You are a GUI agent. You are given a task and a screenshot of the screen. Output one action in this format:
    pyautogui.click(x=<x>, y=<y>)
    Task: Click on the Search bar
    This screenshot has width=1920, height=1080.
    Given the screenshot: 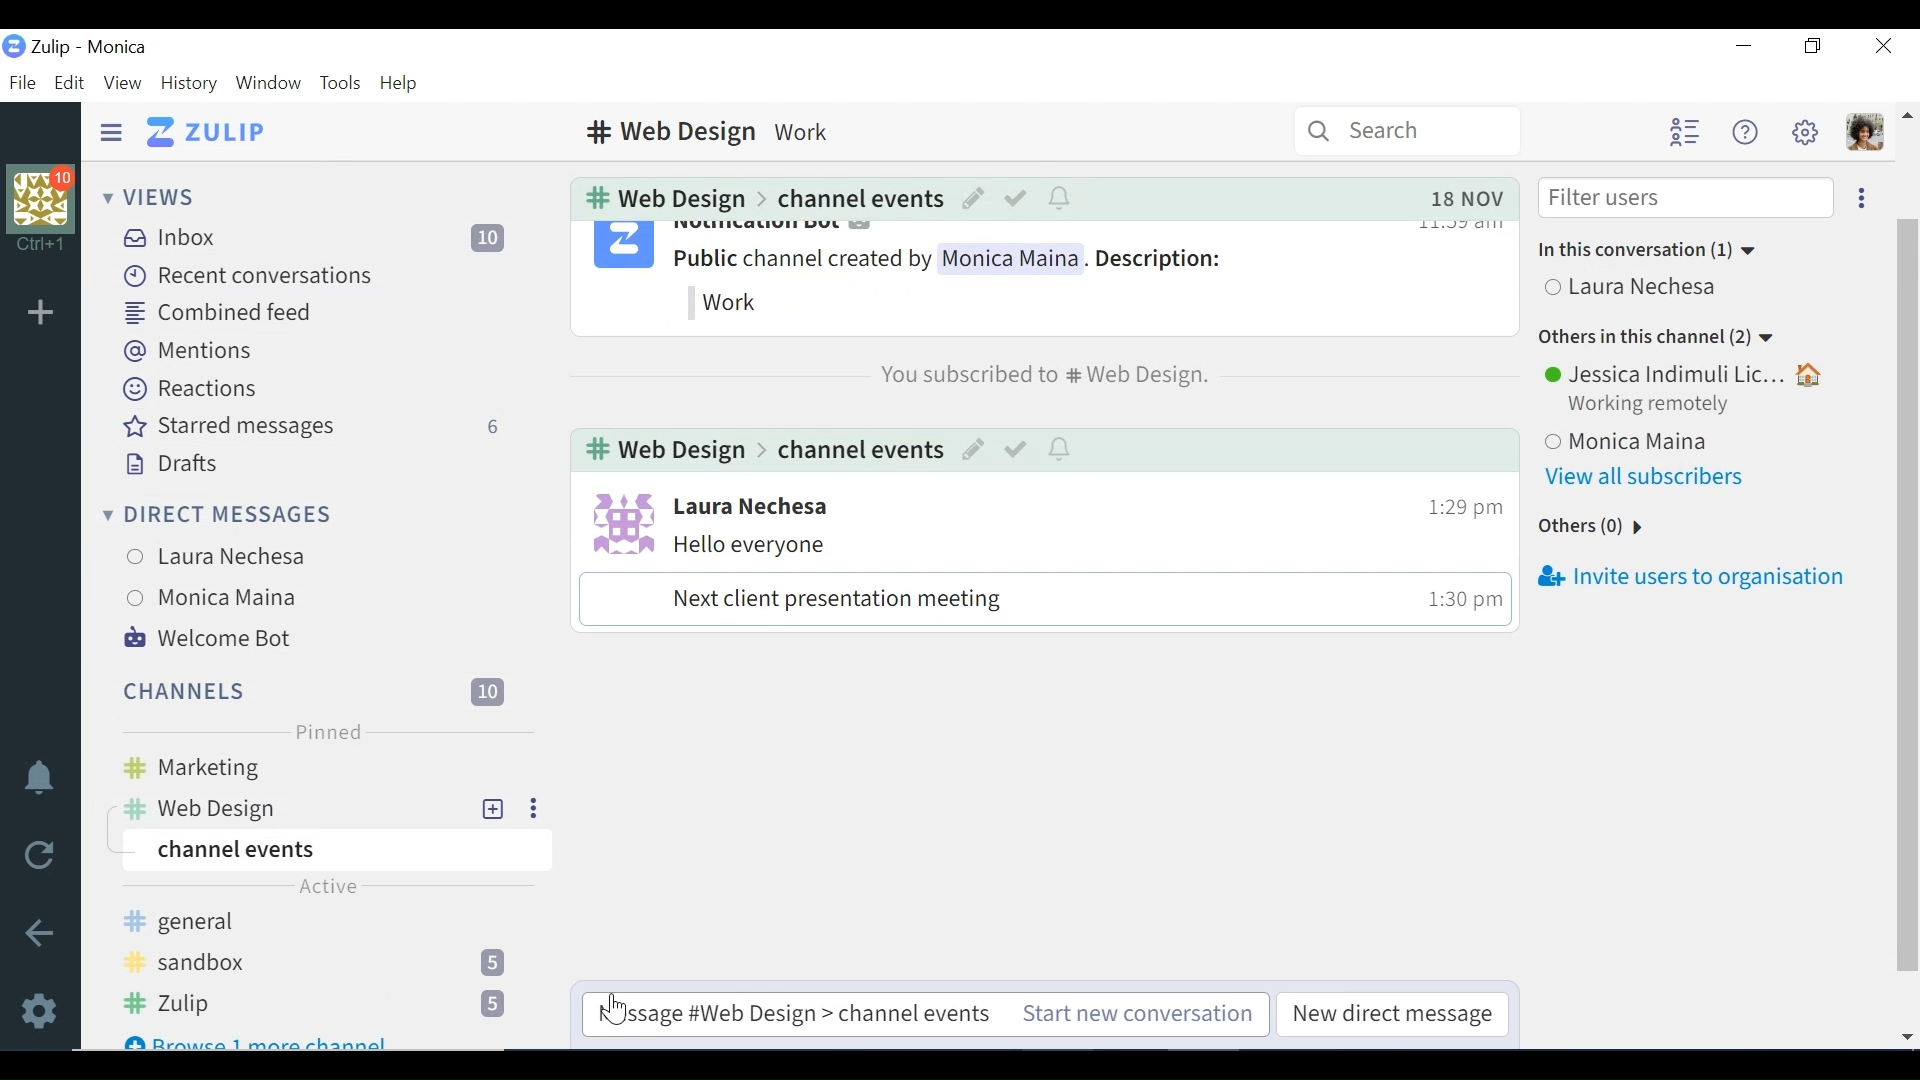 What is the action you would take?
    pyautogui.click(x=1408, y=130)
    